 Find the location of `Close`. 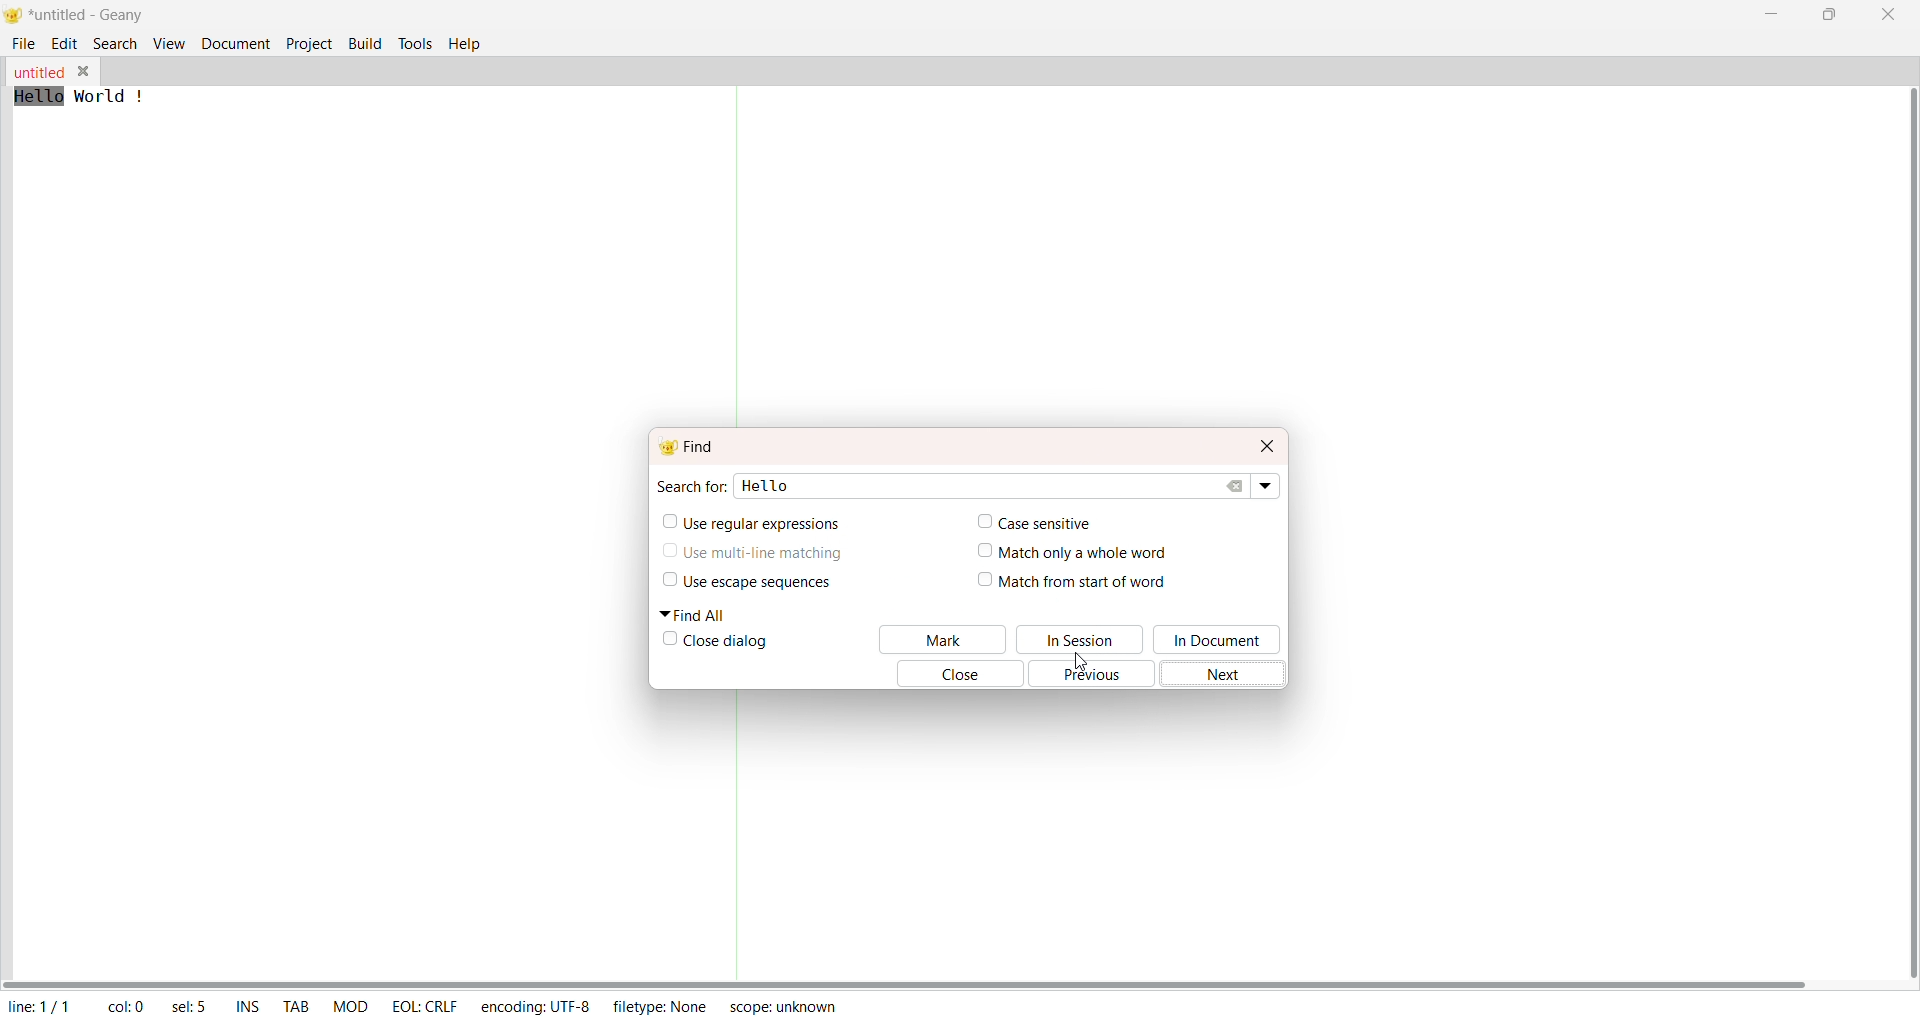

Close is located at coordinates (953, 675).